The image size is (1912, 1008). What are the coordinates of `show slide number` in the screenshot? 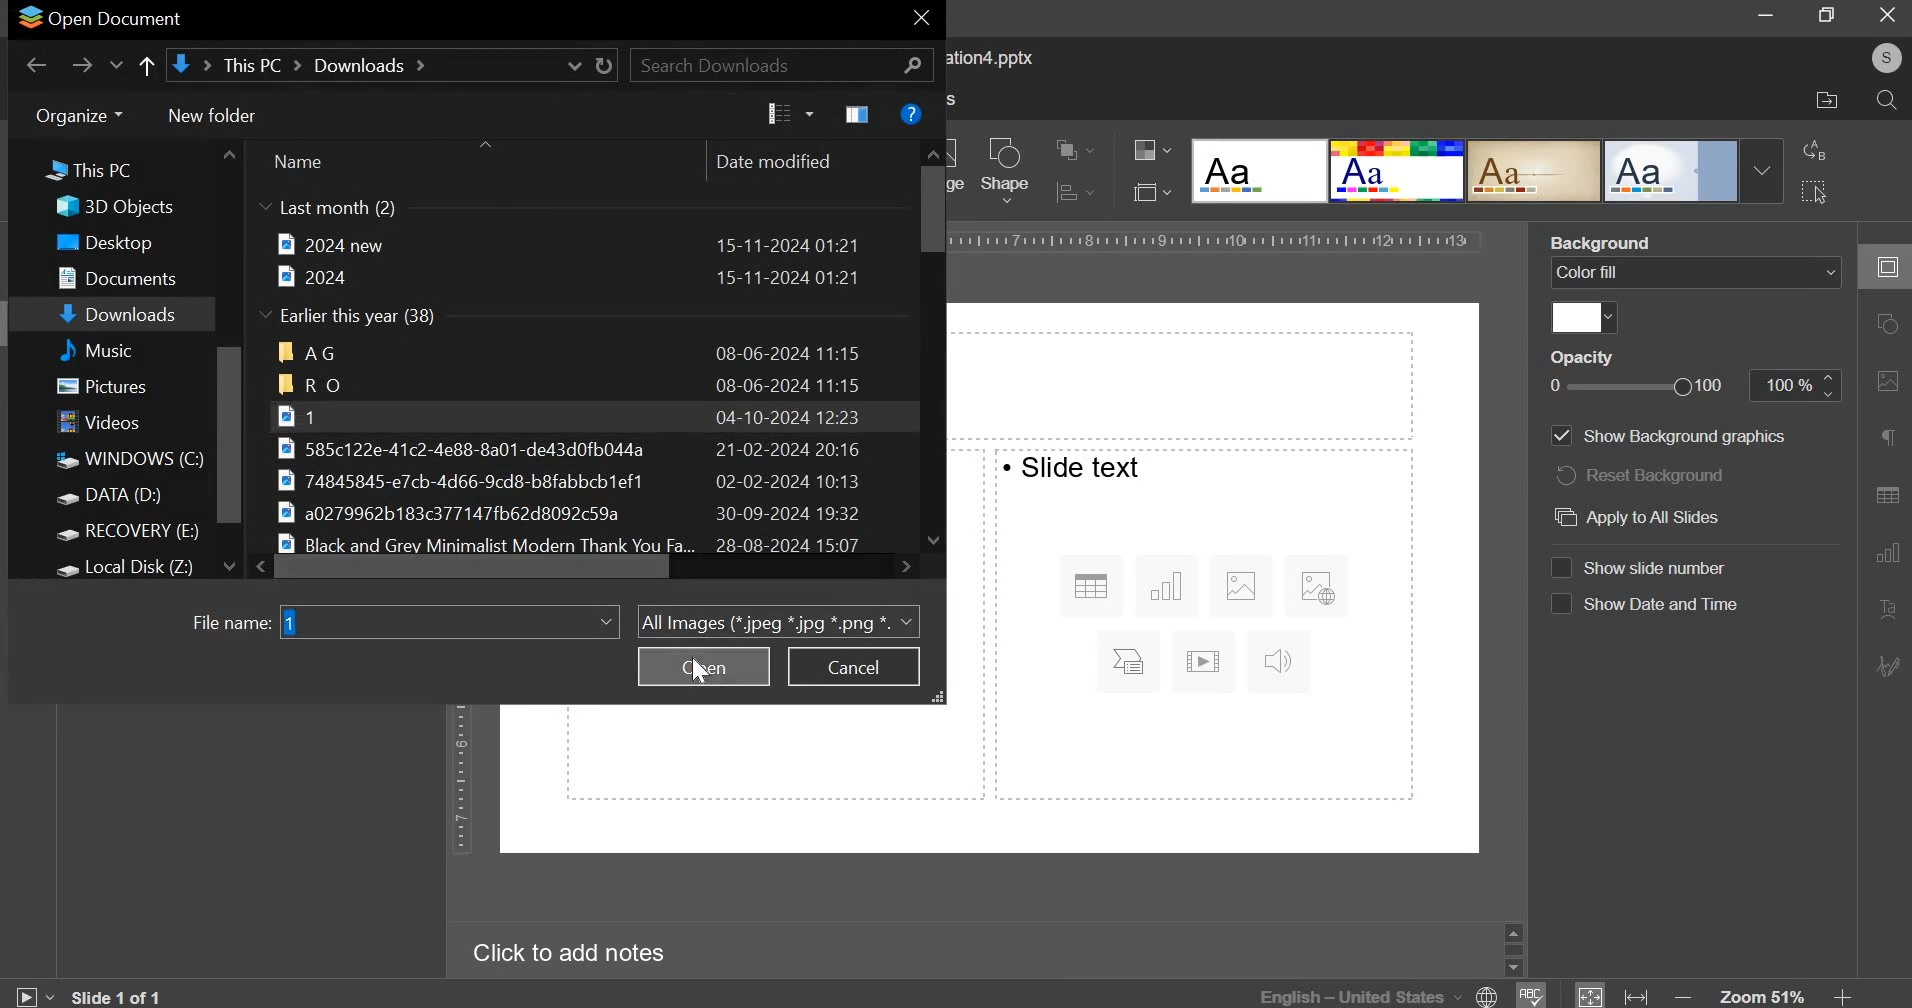 It's located at (1666, 567).